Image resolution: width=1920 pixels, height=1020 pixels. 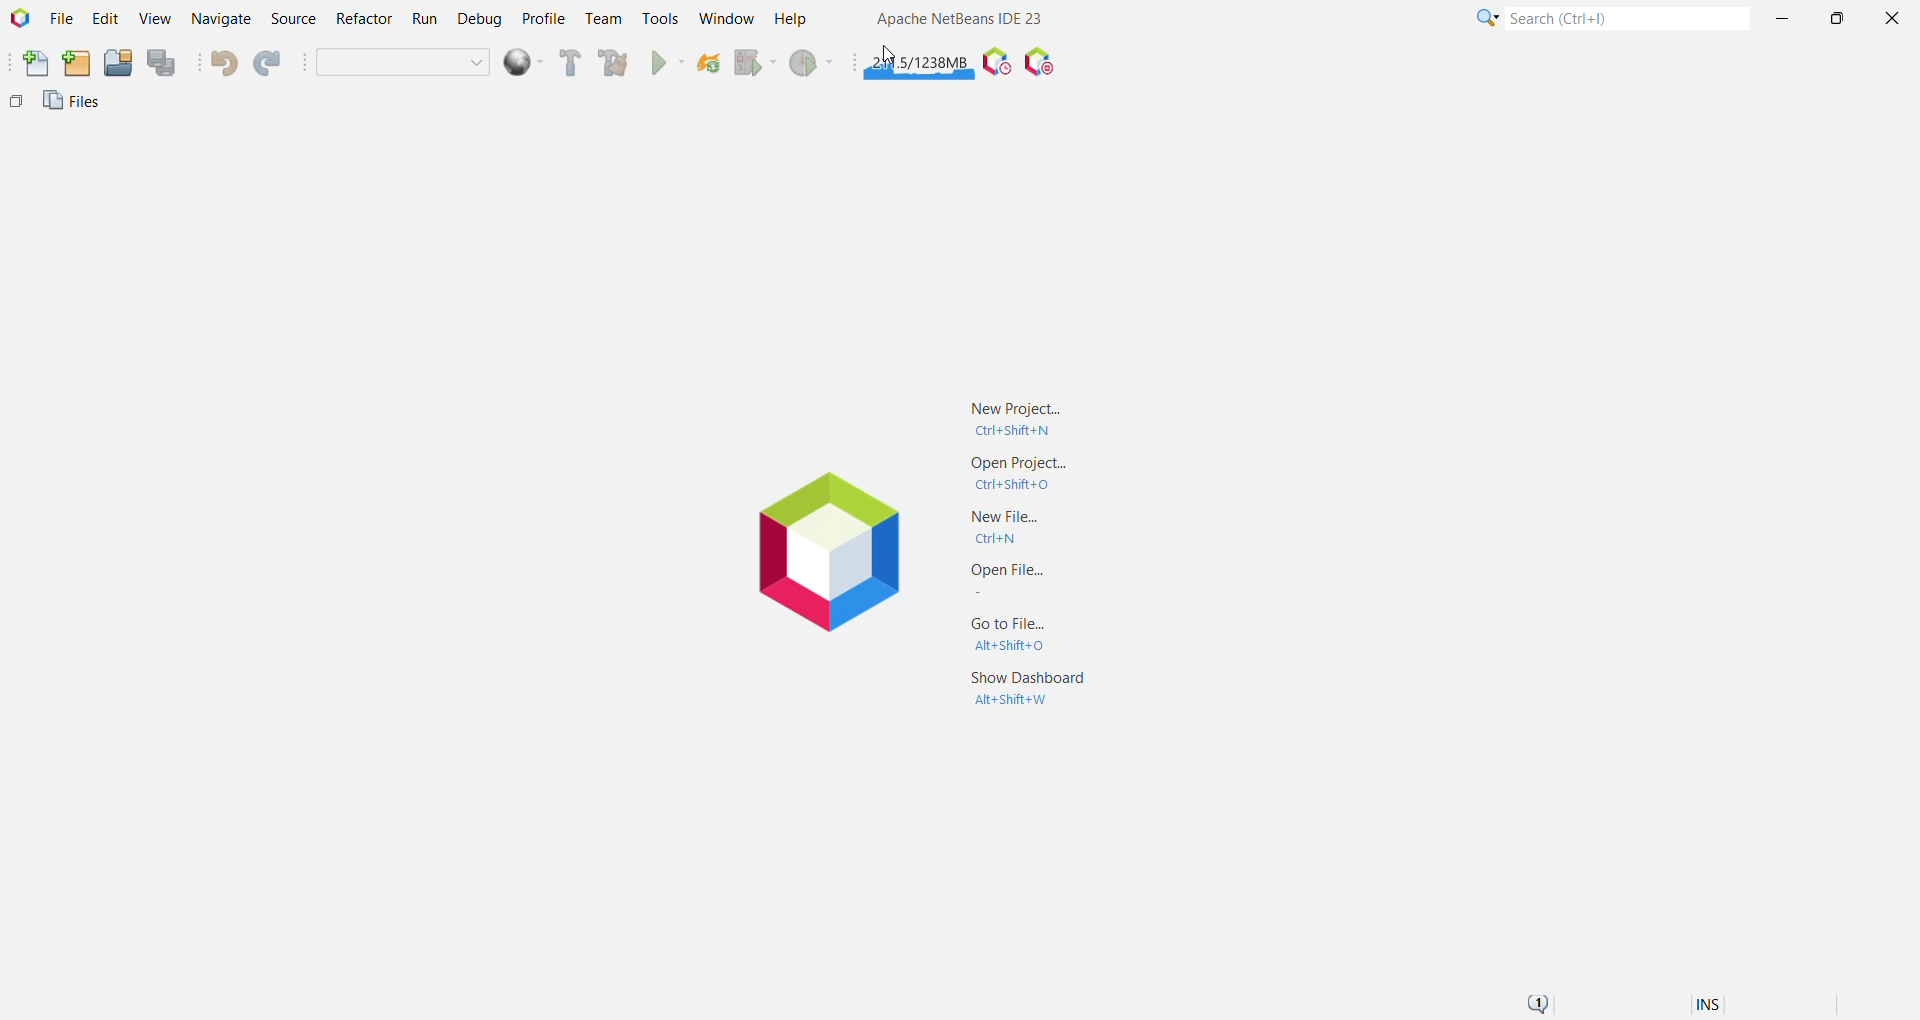 What do you see at coordinates (1004, 570) in the screenshot?
I see `Open File` at bounding box center [1004, 570].